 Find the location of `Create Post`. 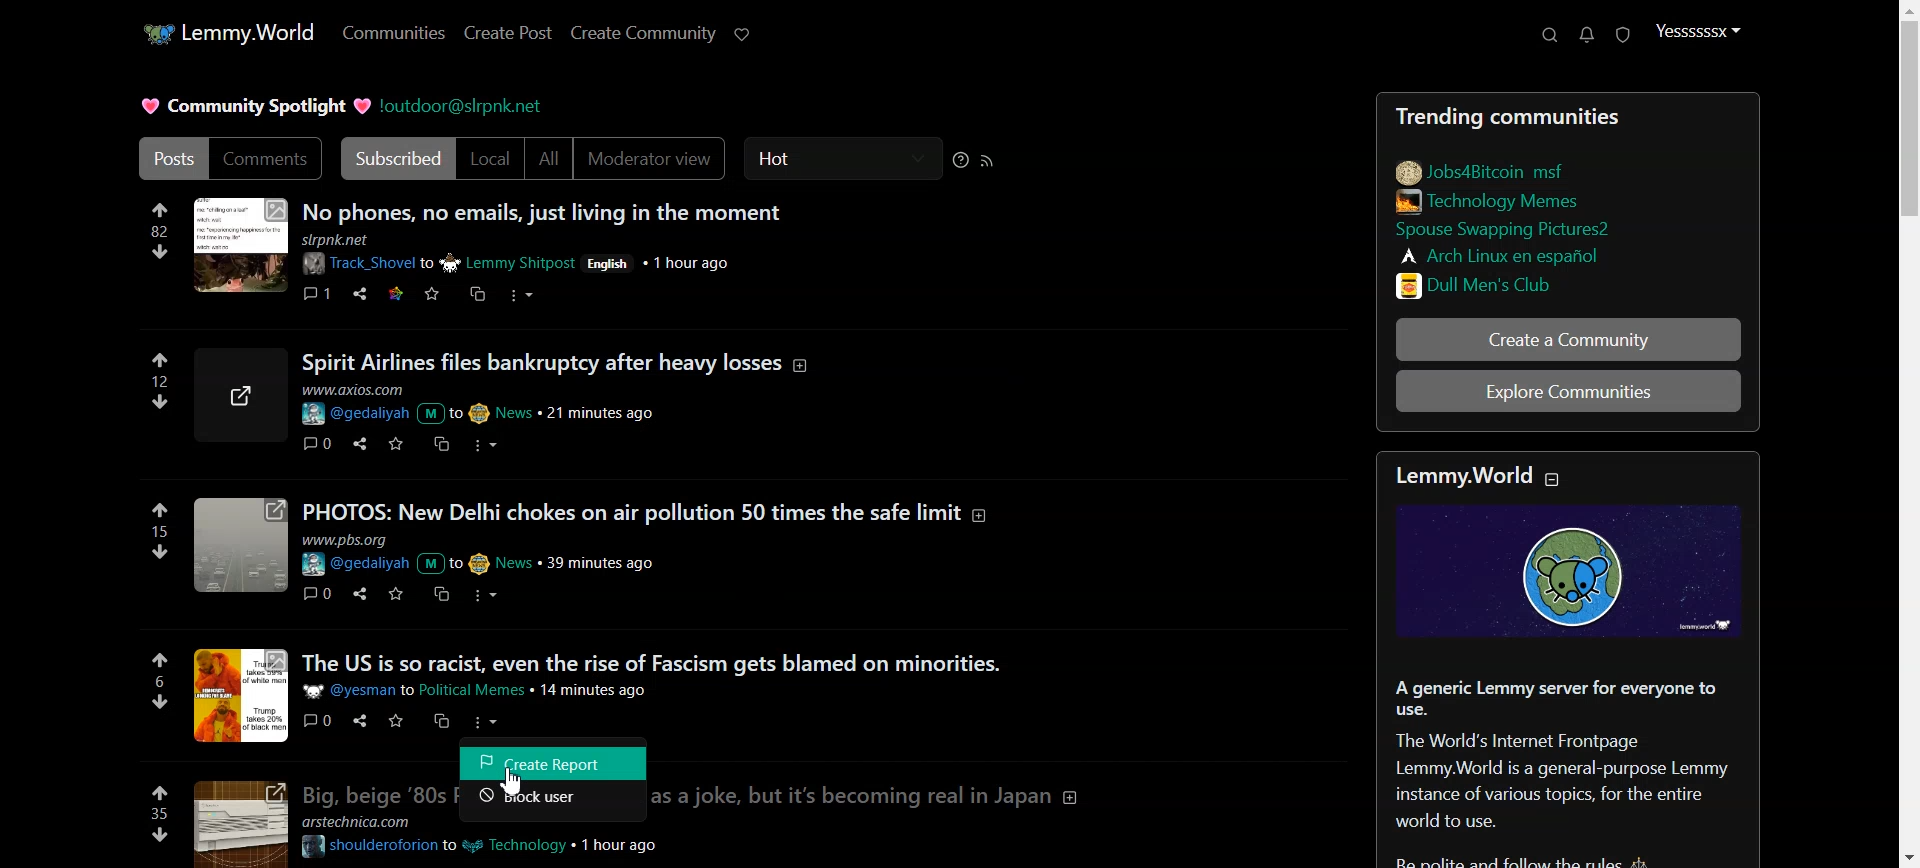

Create Post is located at coordinates (506, 33).